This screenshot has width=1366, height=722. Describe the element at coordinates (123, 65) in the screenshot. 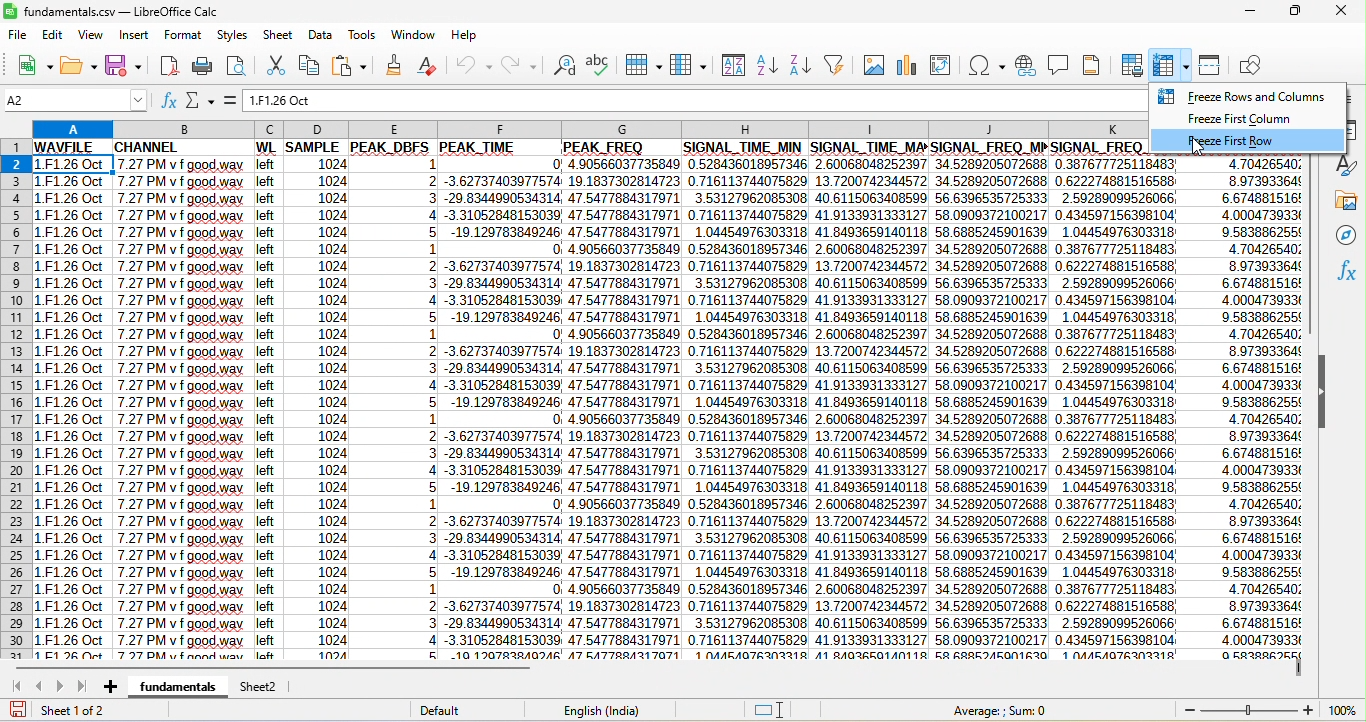

I see `save` at that location.